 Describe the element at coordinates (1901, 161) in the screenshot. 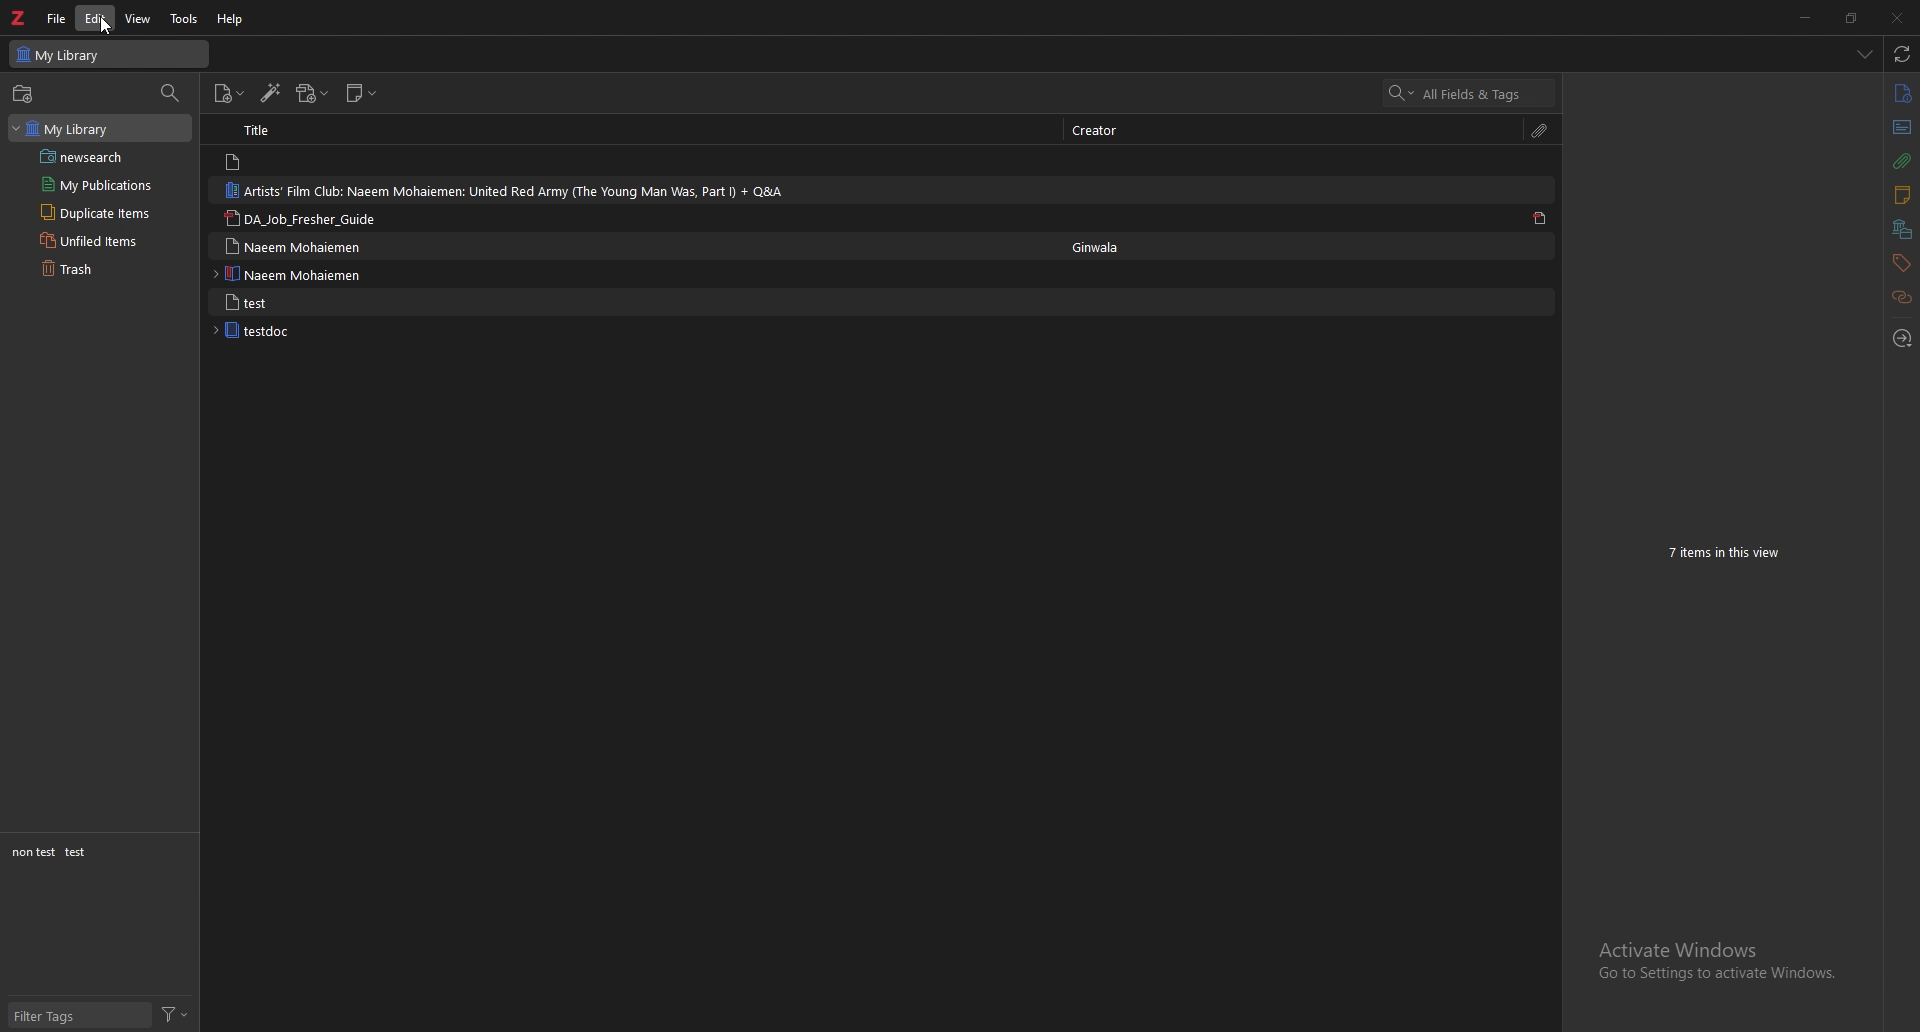

I see `attachment` at that location.